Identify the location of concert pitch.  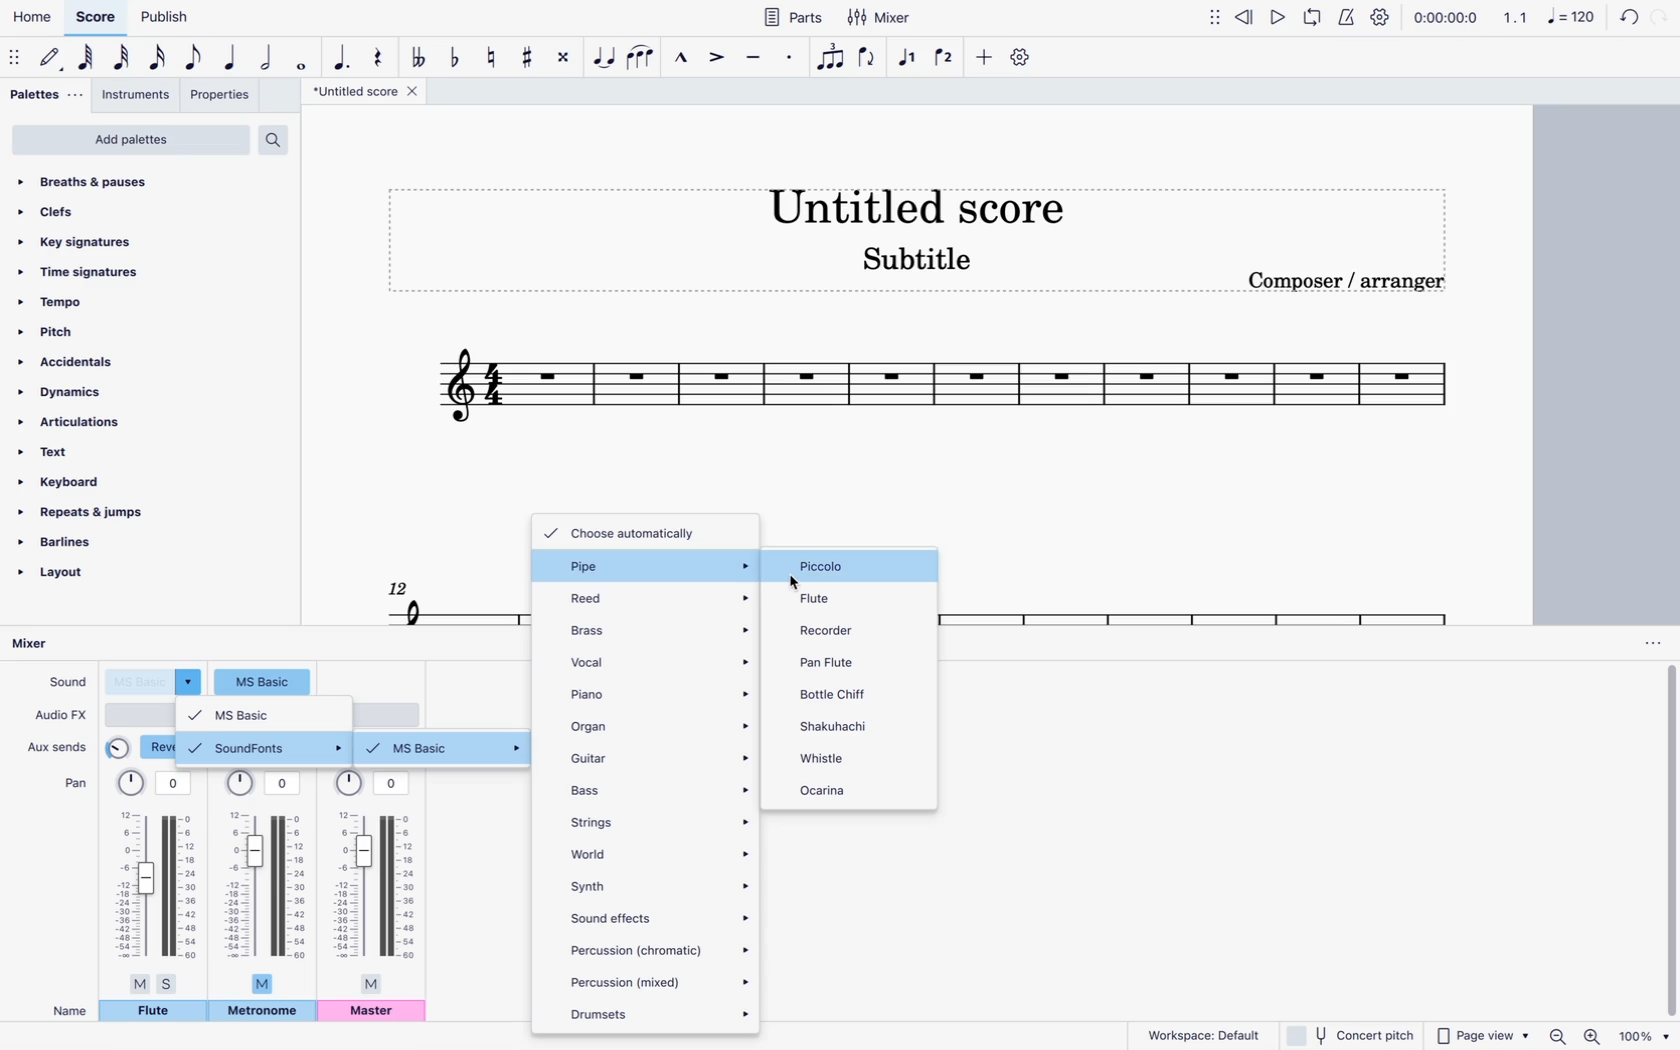
(1348, 1034).